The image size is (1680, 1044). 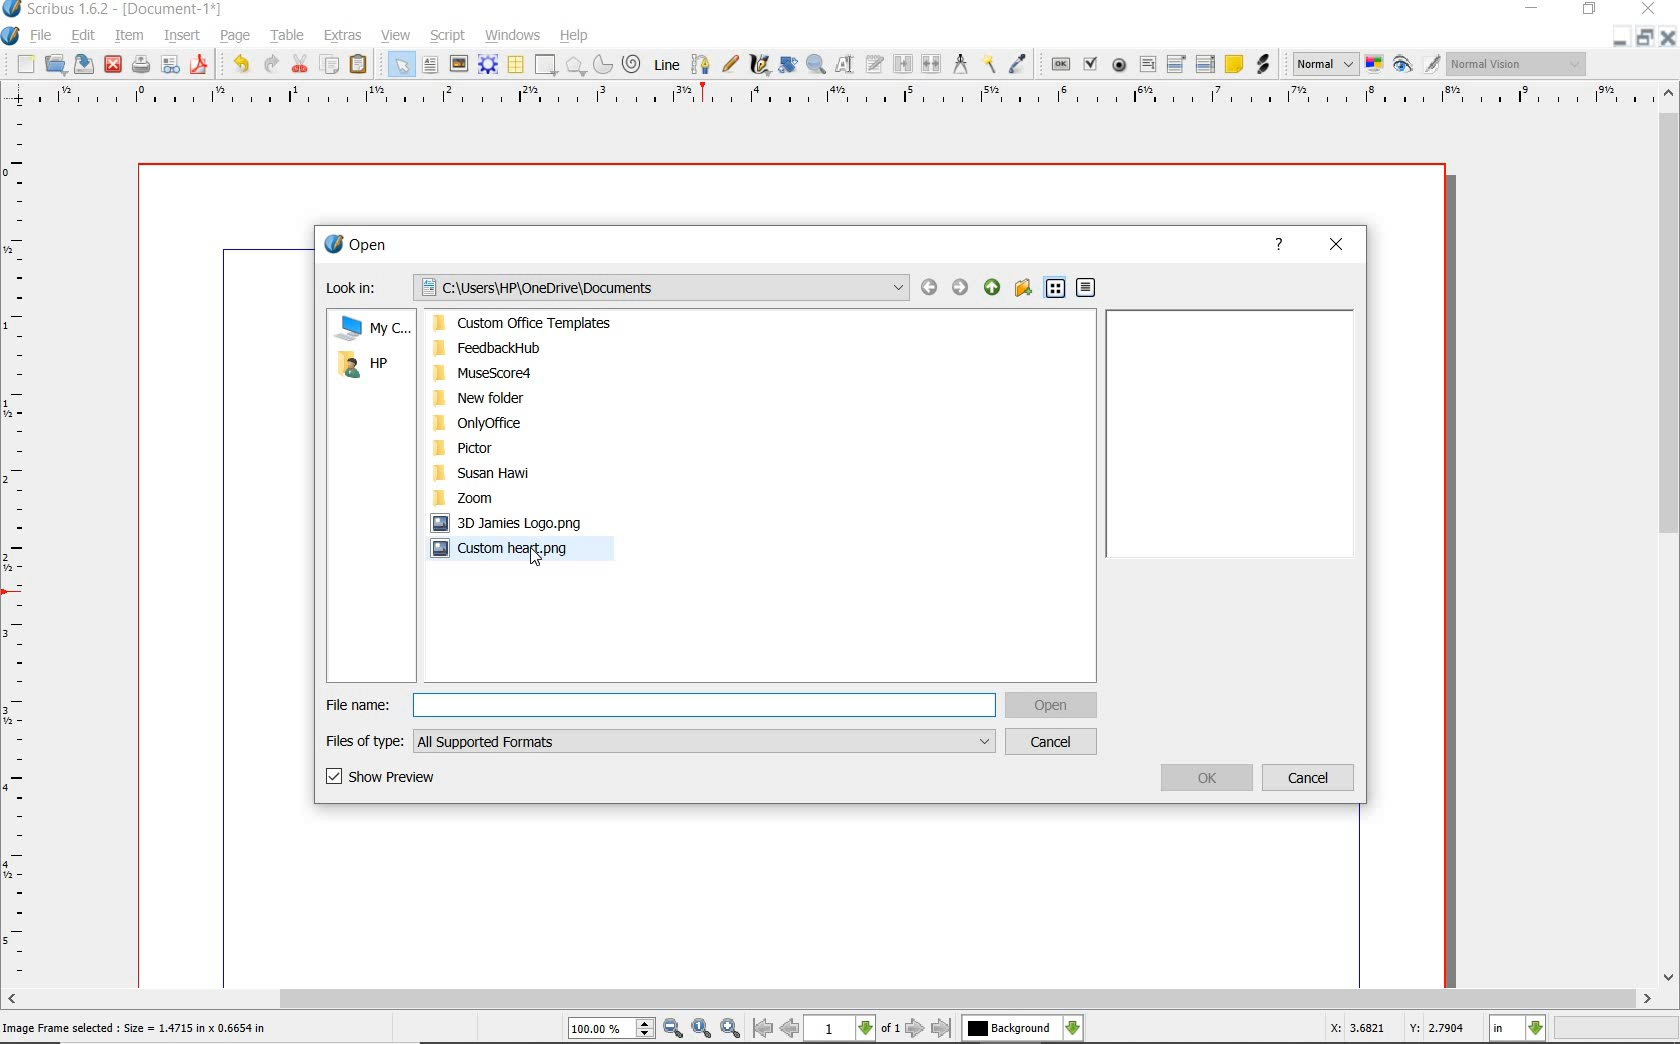 What do you see at coordinates (1667, 38) in the screenshot?
I see `close` at bounding box center [1667, 38].